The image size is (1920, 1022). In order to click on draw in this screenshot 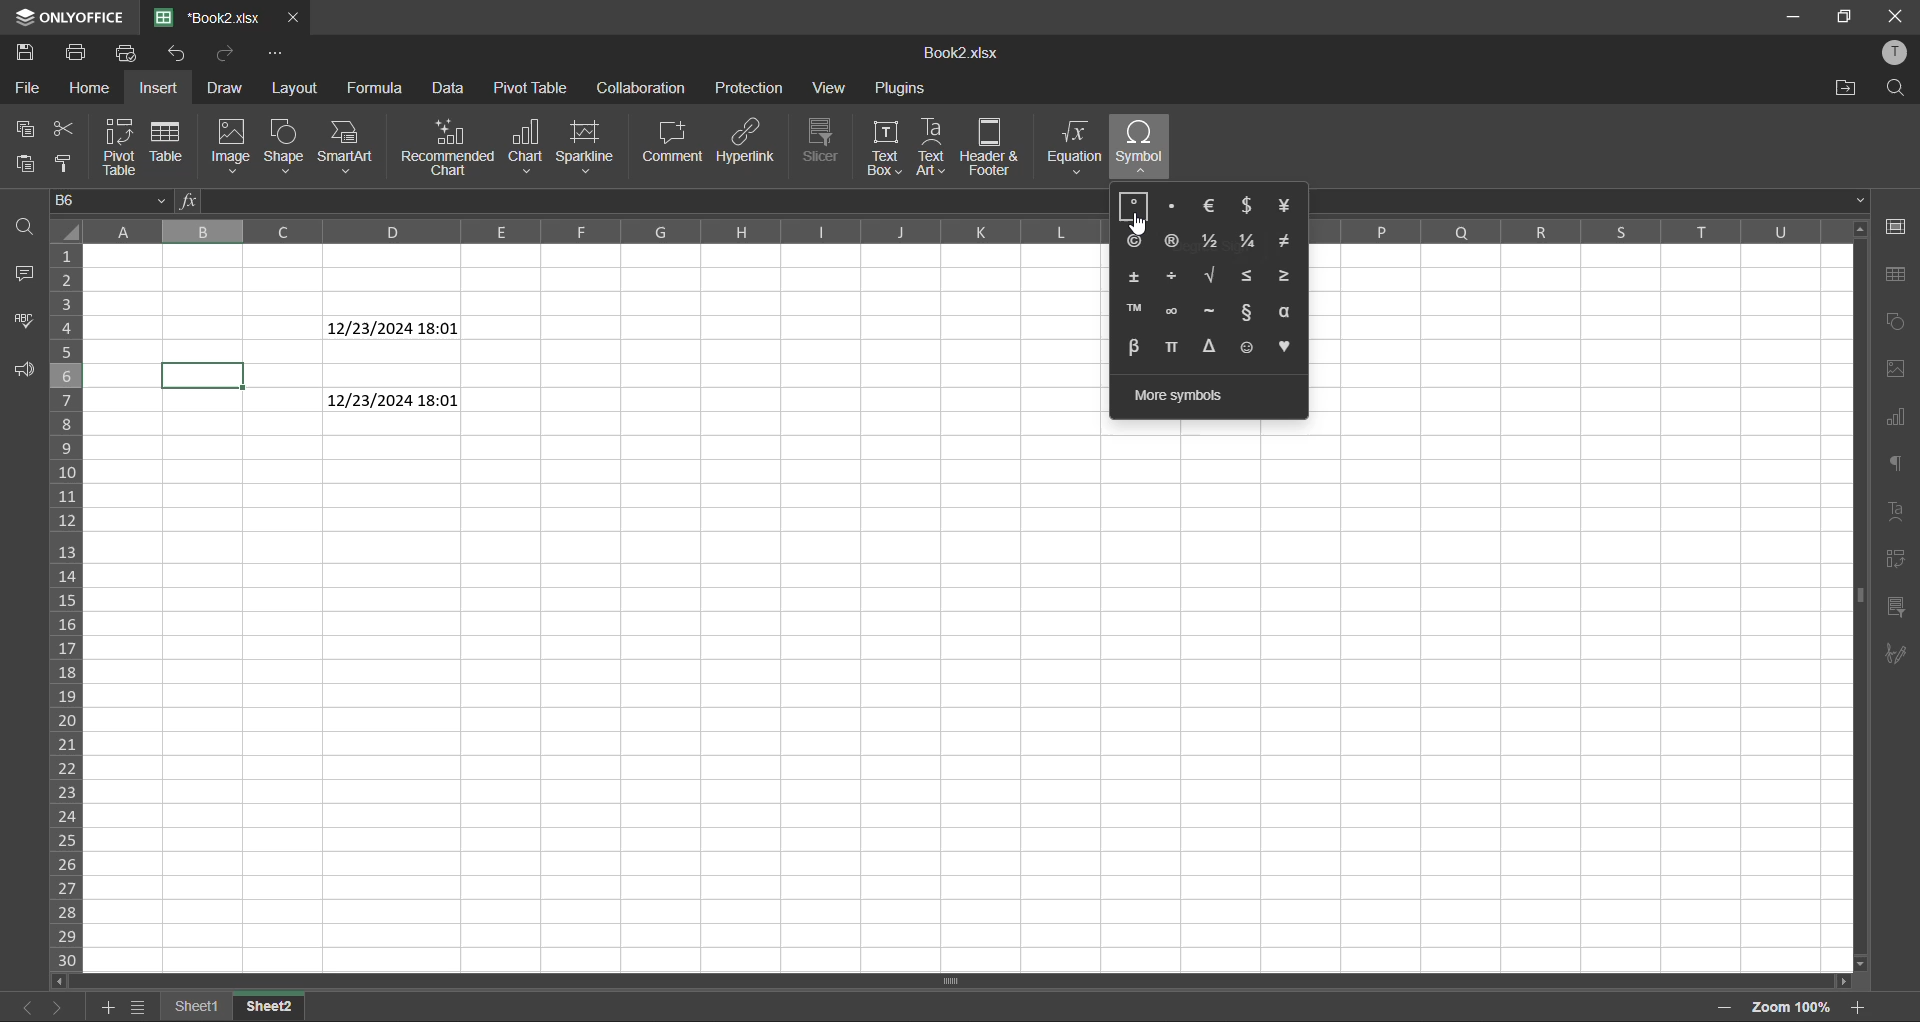, I will do `click(224, 88)`.